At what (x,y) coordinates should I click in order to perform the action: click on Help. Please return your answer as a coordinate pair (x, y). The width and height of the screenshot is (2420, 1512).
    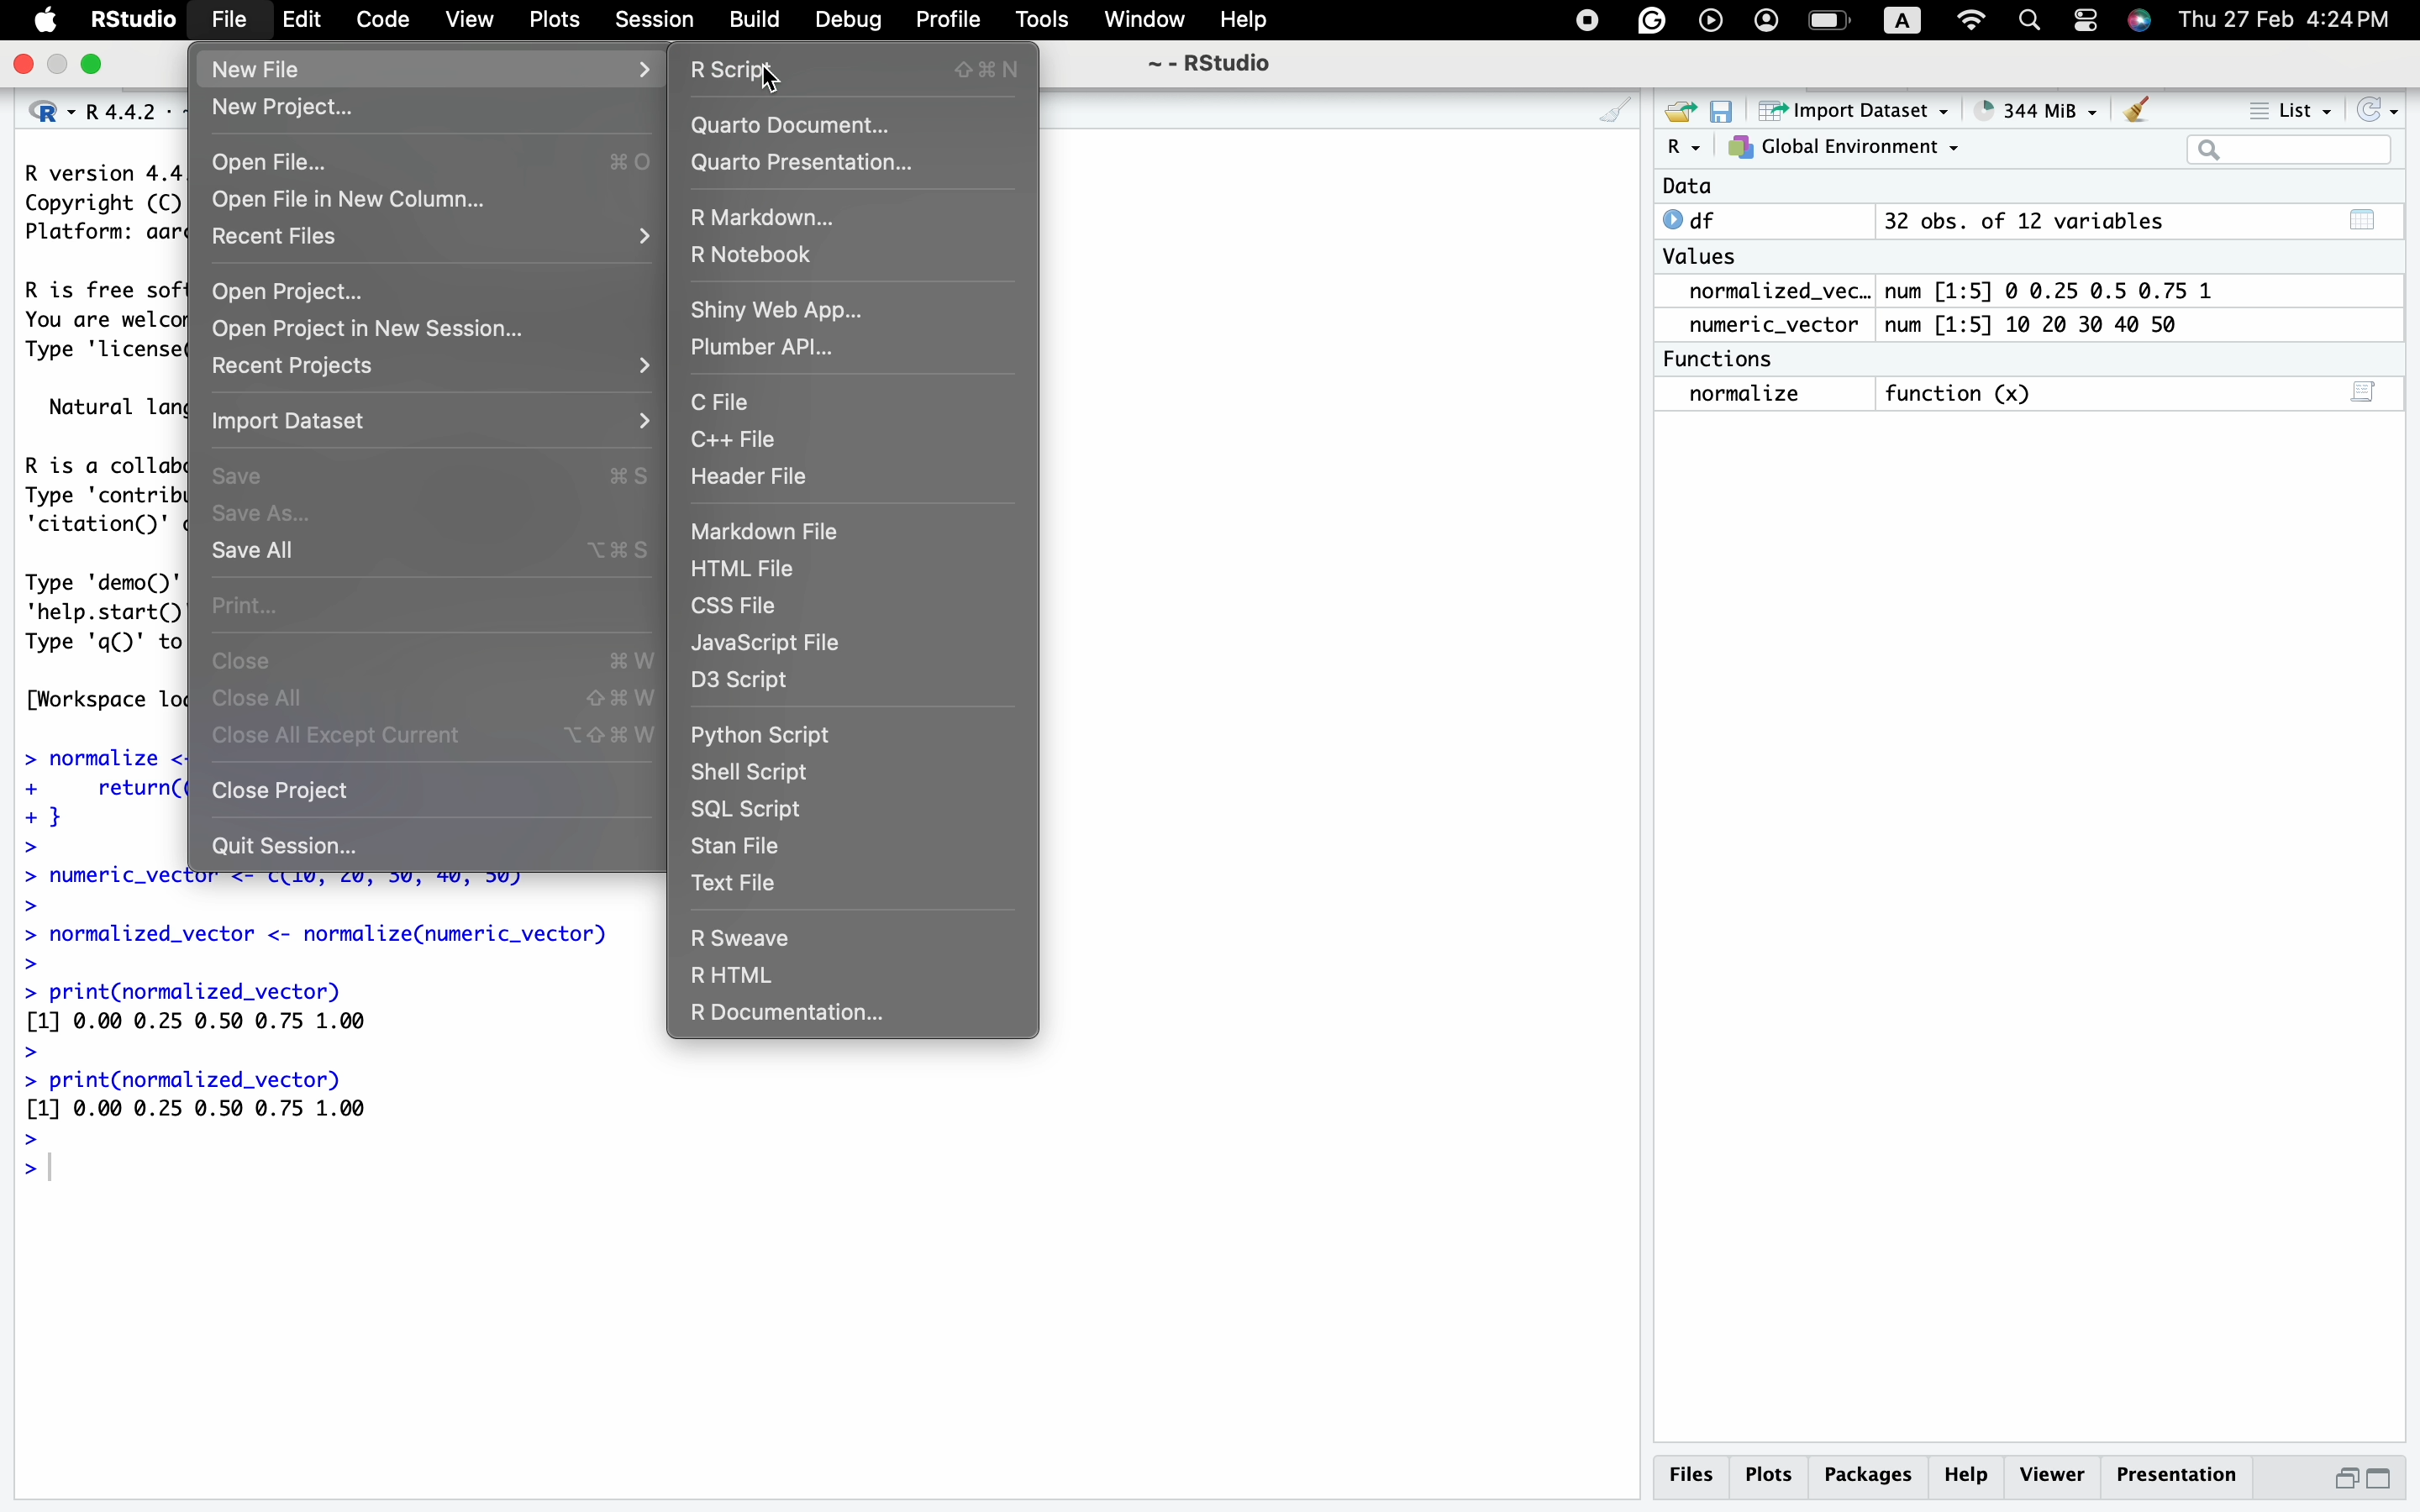
    Looking at the image, I should click on (1244, 23).